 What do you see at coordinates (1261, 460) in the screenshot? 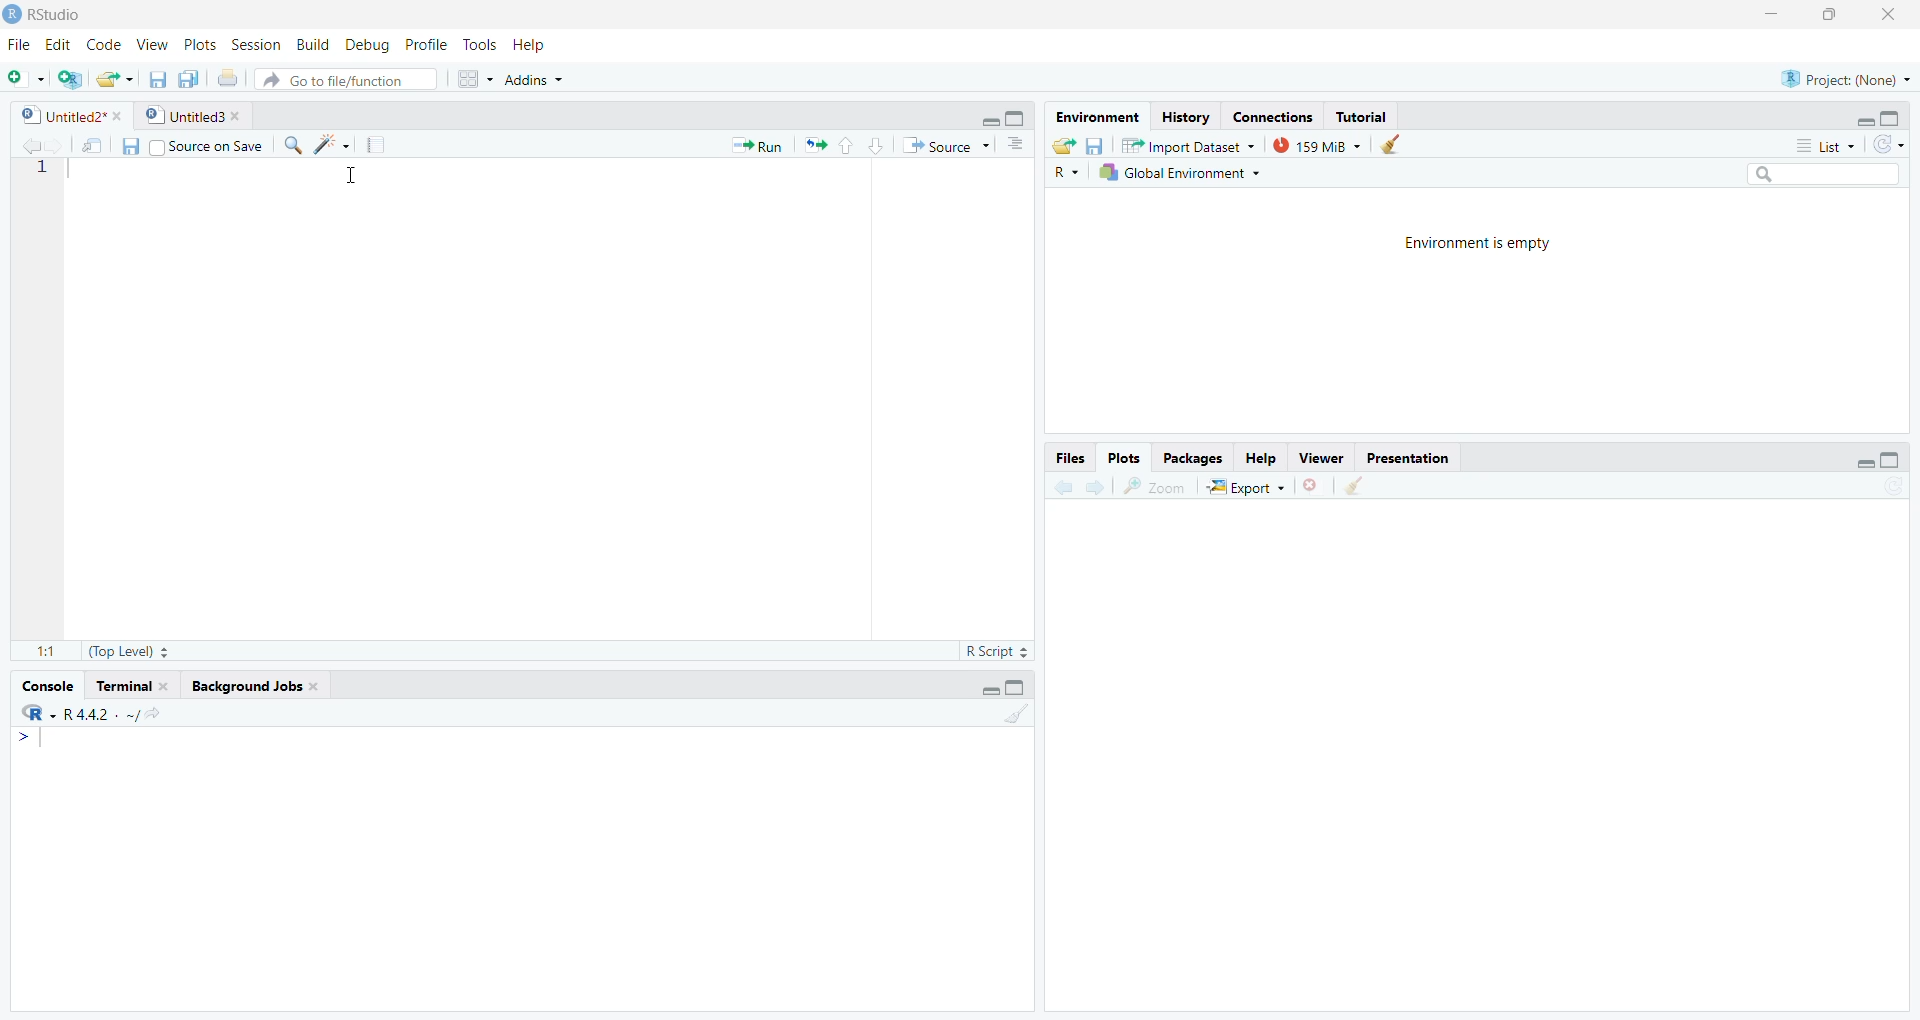
I see `Help` at bounding box center [1261, 460].